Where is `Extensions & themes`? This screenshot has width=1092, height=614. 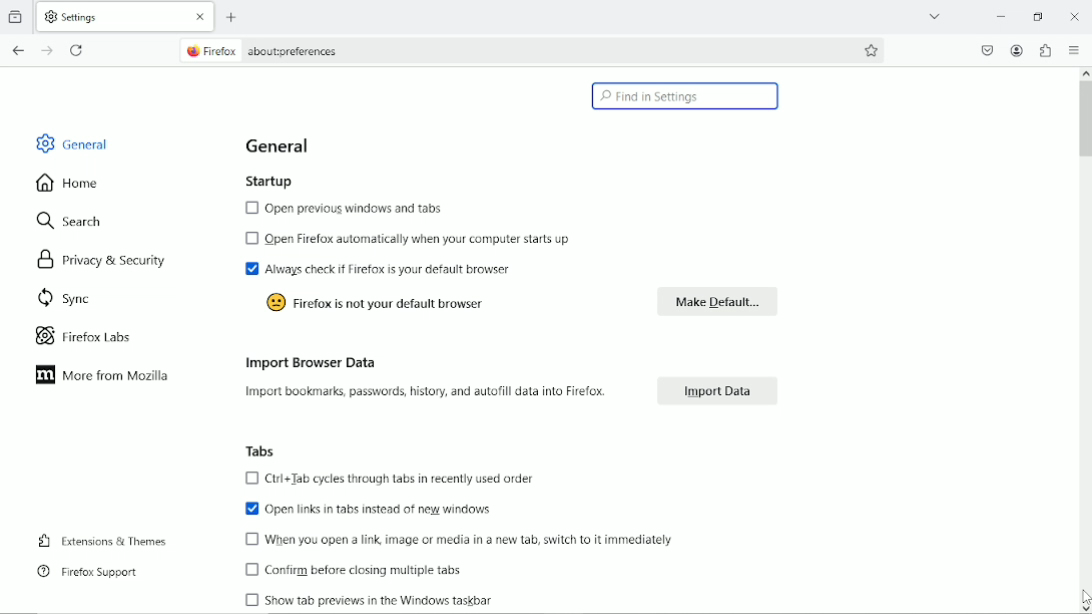 Extensions & themes is located at coordinates (102, 540).